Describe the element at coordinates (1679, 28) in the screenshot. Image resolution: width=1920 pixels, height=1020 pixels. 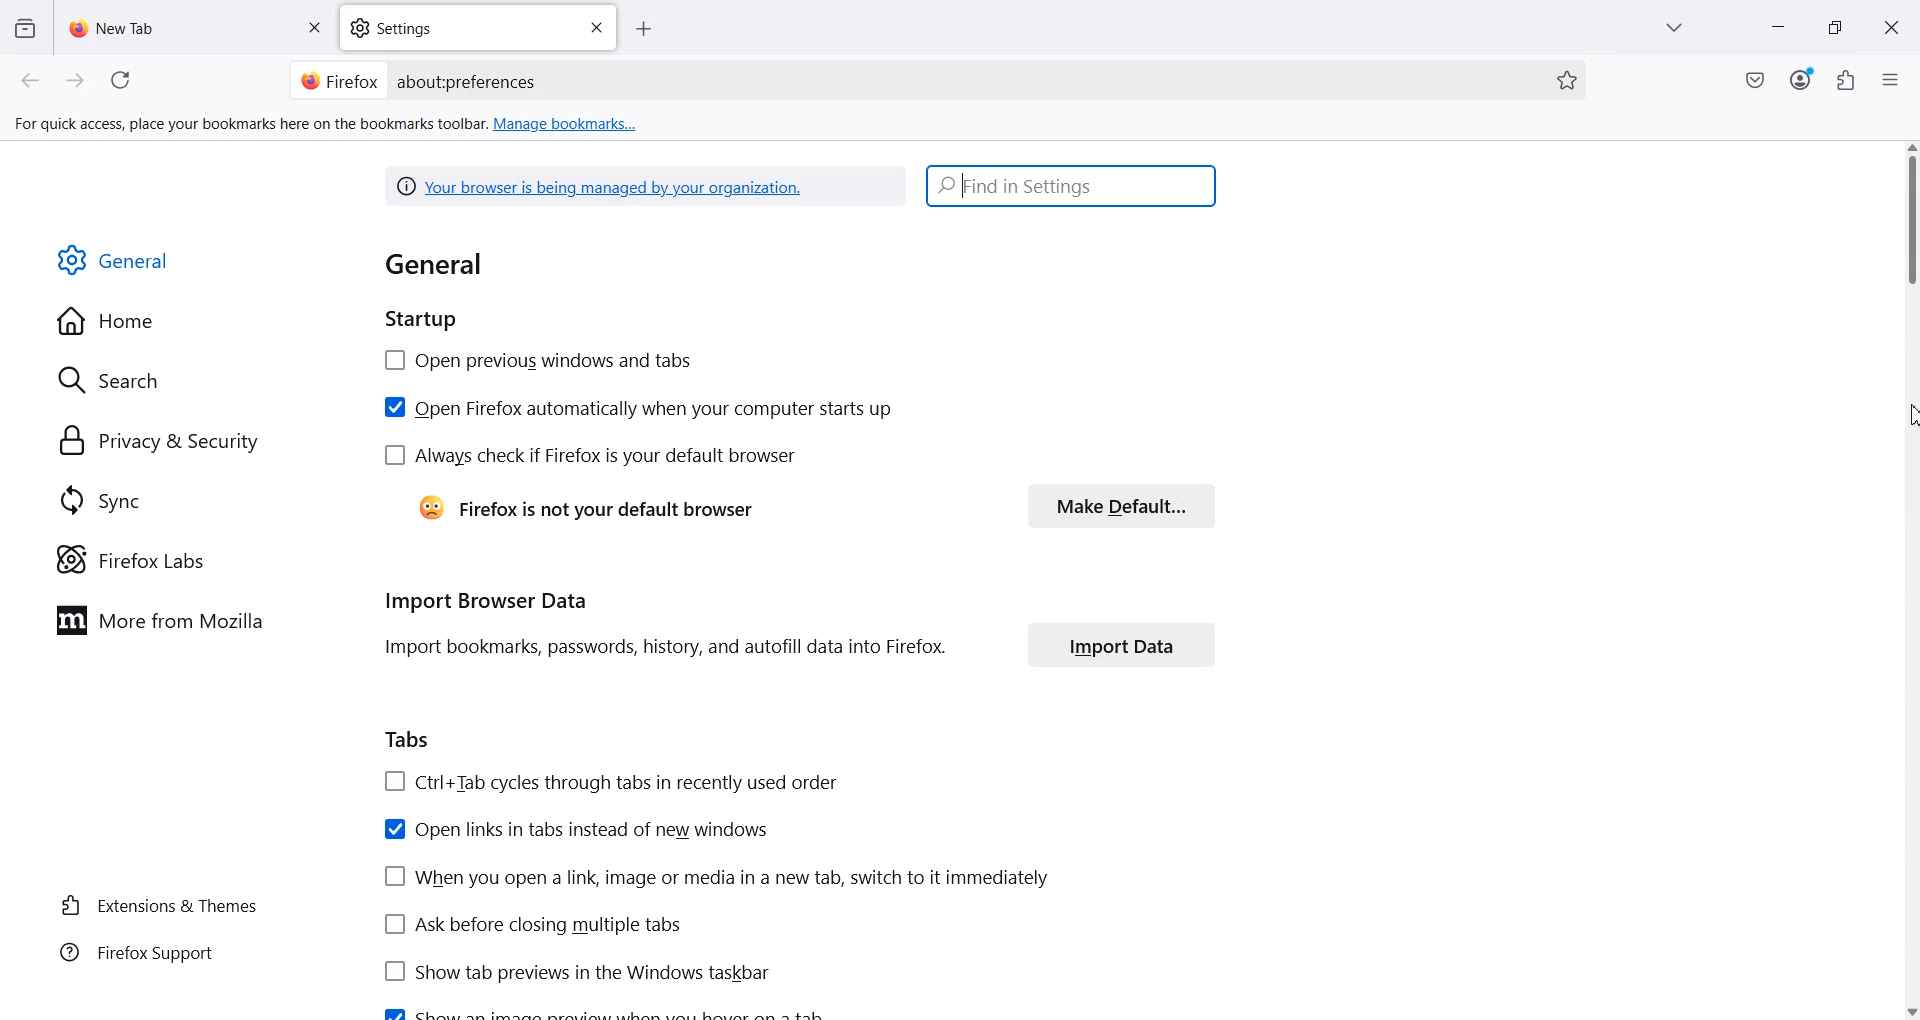
I see `DropDown Box` at that location.